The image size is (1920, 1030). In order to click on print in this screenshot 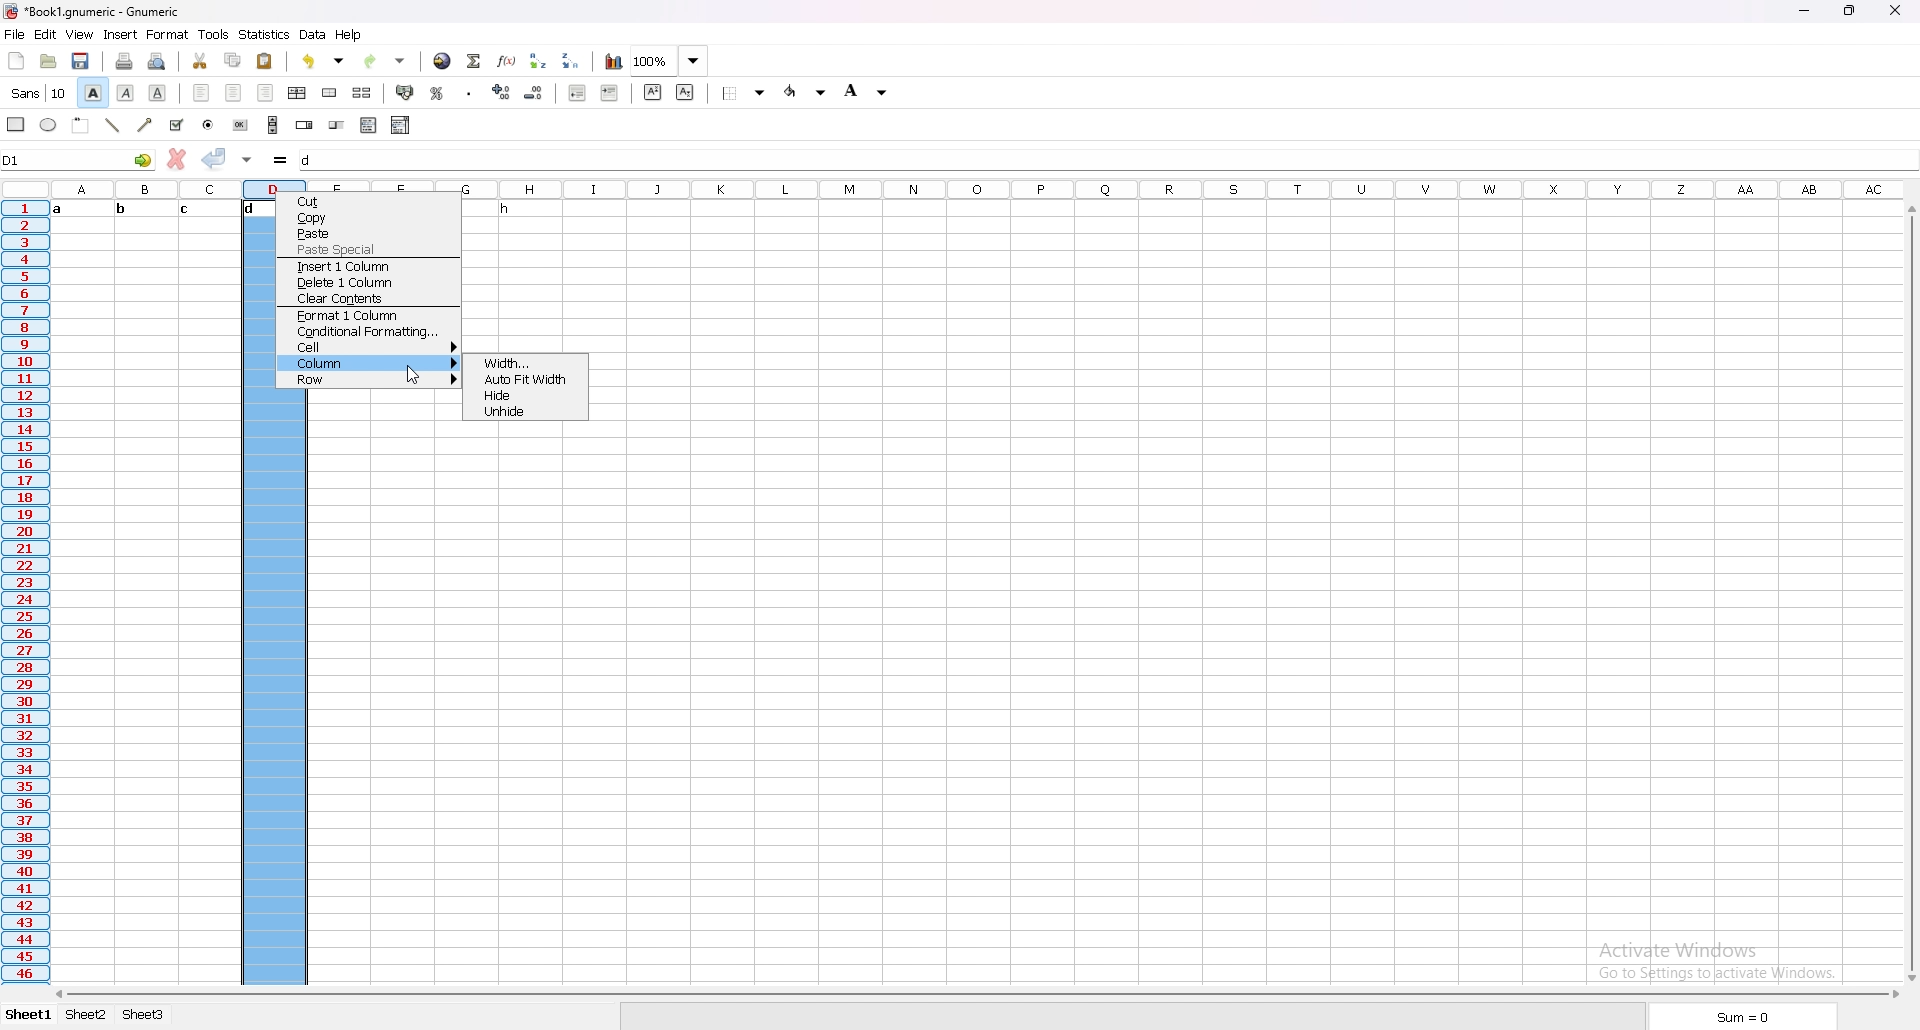, I will do `click(125, 62)`.